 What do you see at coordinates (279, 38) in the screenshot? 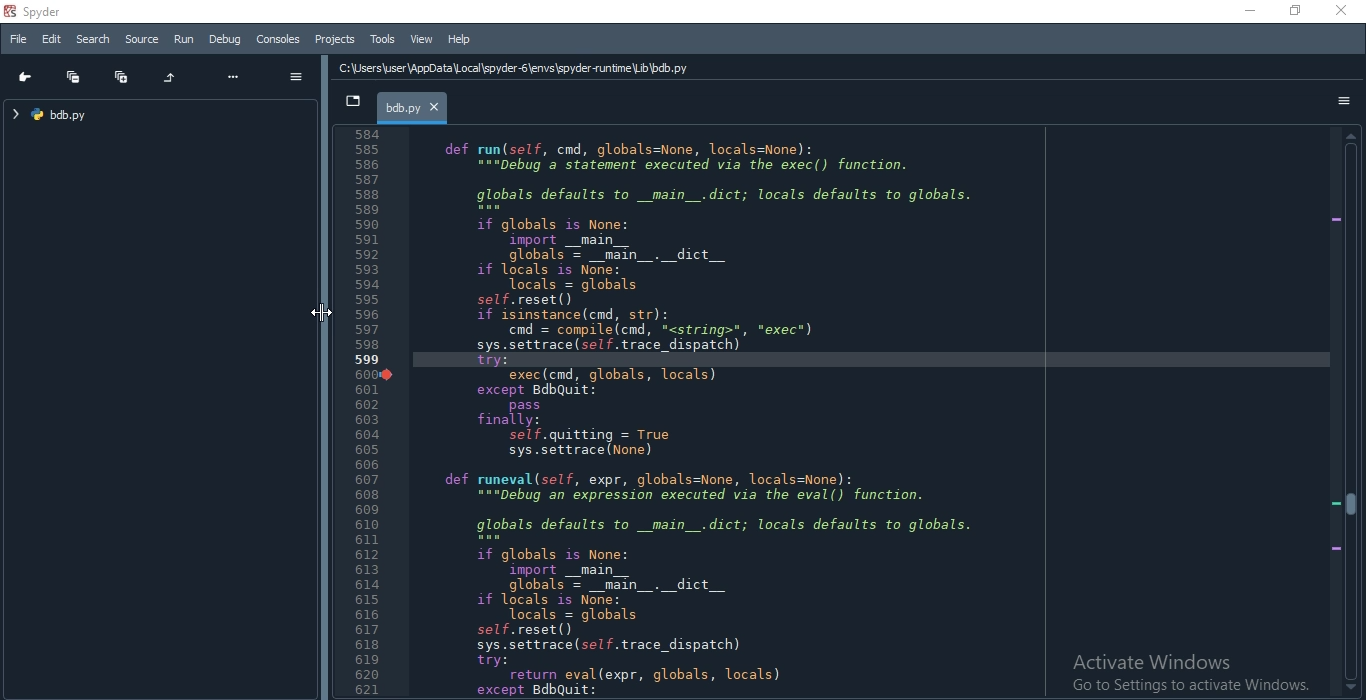
I see `Consoles` at bounding box center [279, 38].